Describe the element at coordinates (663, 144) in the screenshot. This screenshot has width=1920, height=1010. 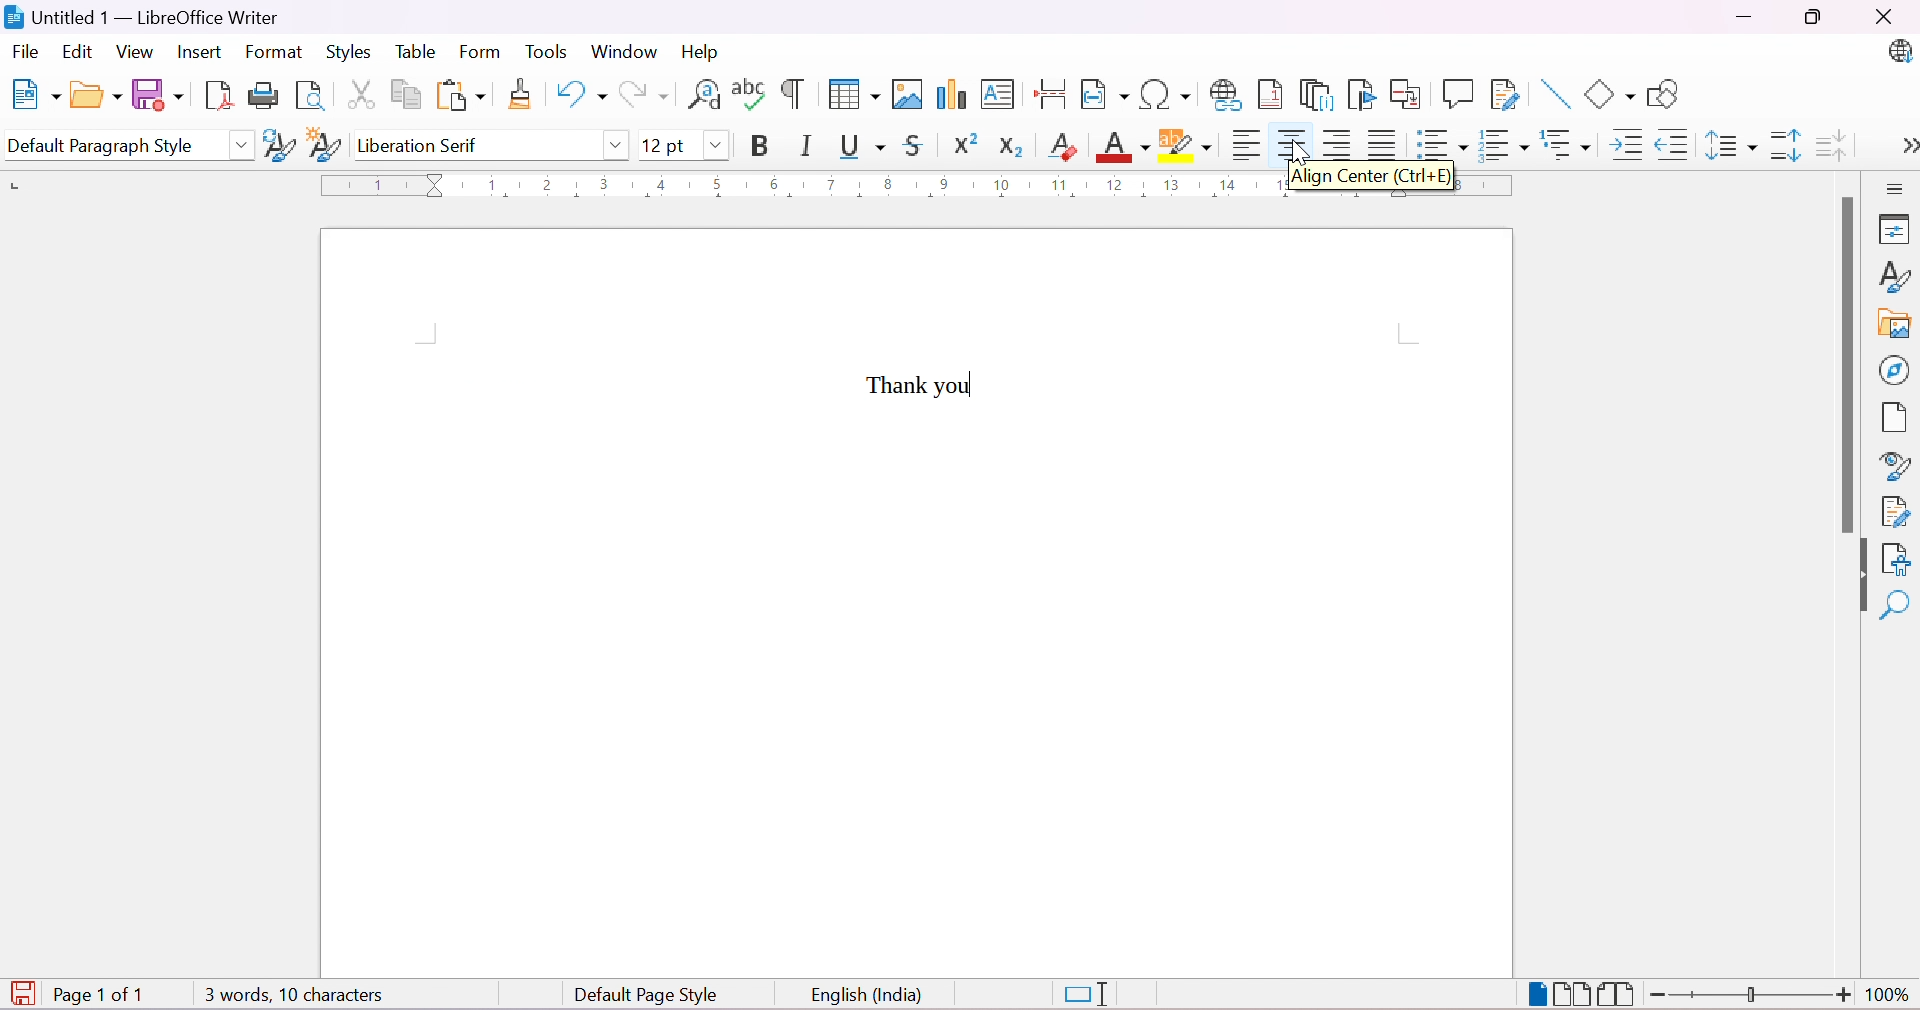
I see `12 pt` at that location.